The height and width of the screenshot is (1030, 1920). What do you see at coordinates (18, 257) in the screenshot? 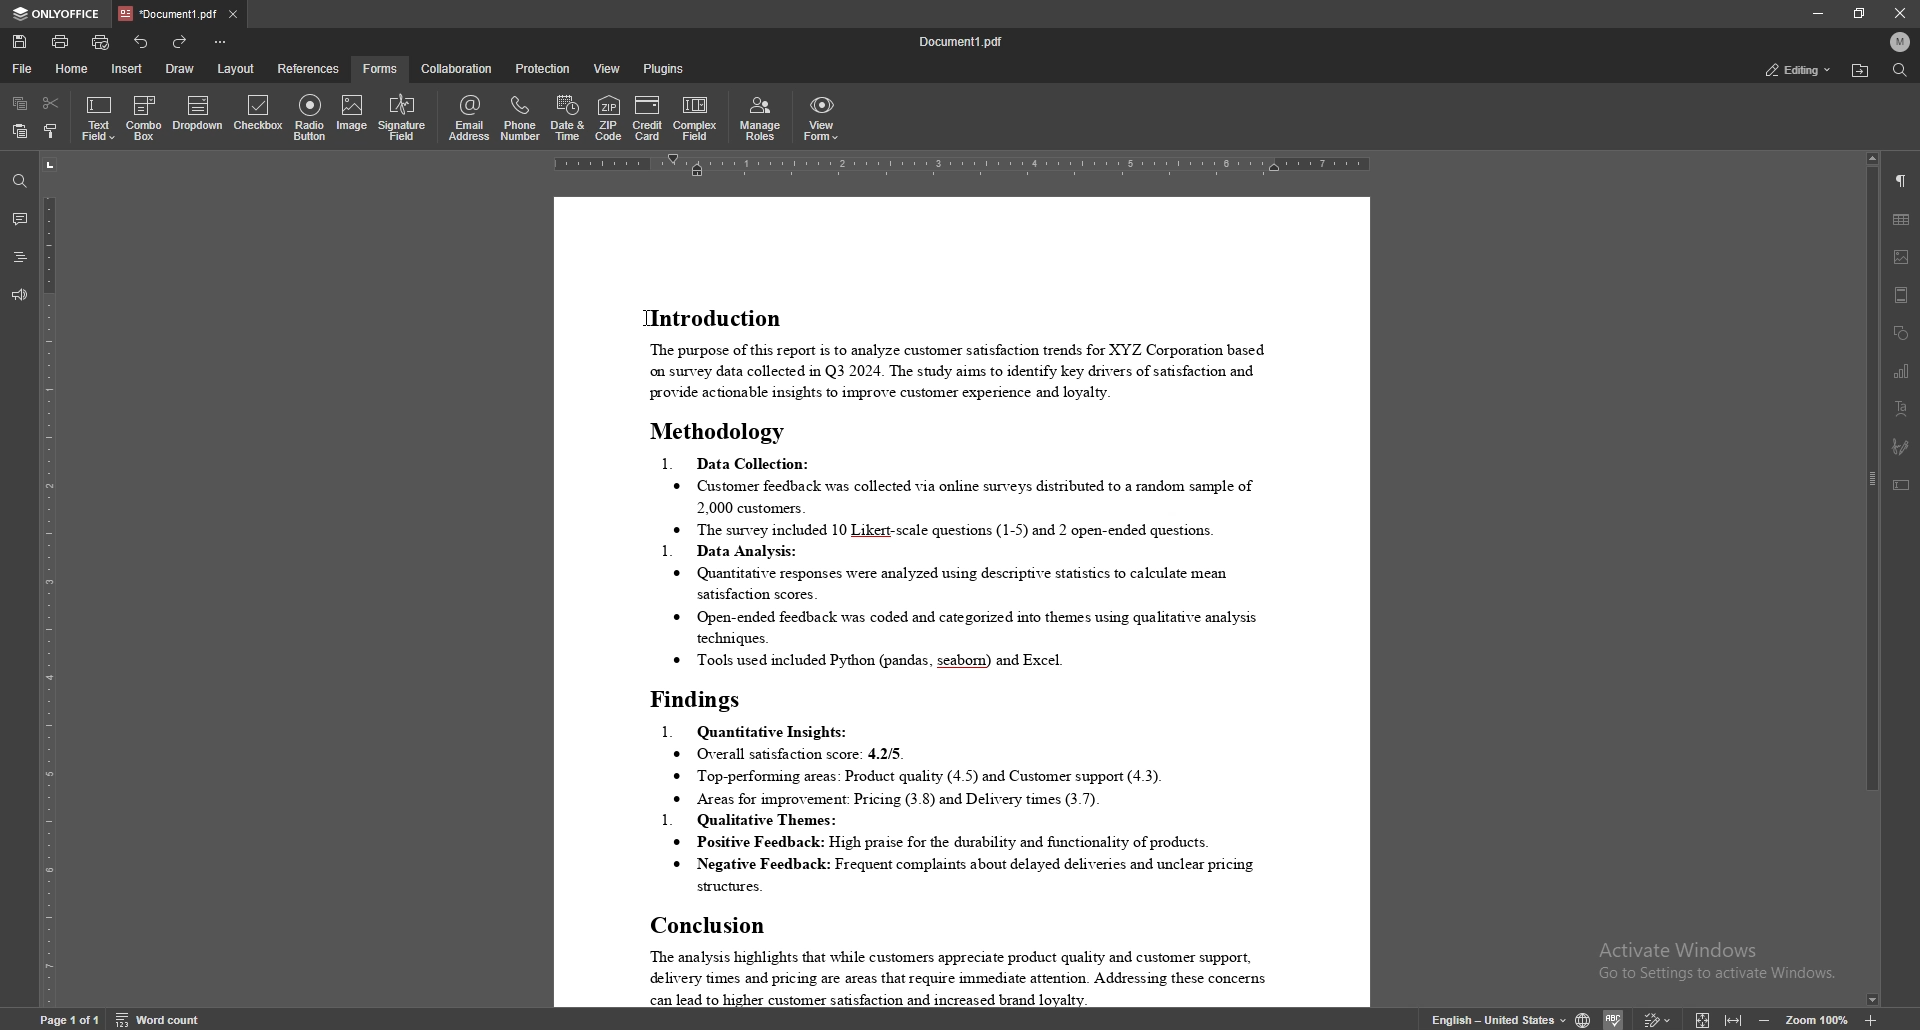
I see `headings` at bounding box center [18, 257].